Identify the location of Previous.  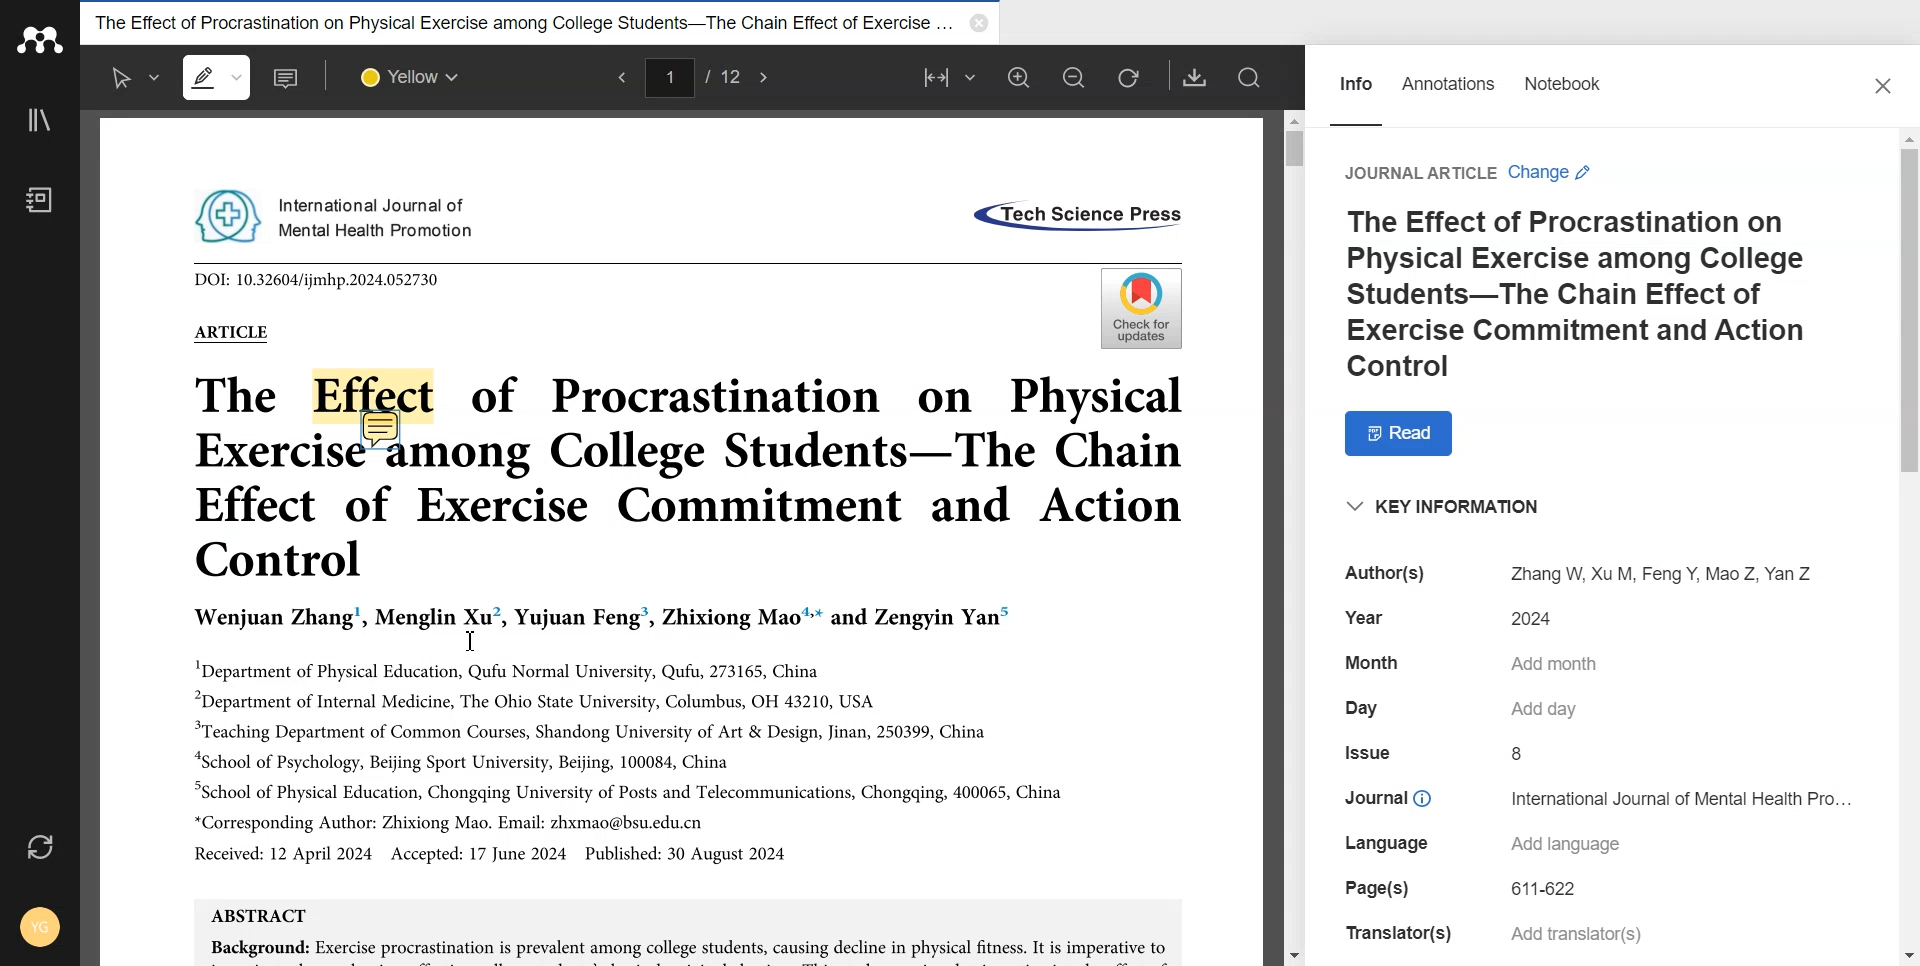
(618, 77).